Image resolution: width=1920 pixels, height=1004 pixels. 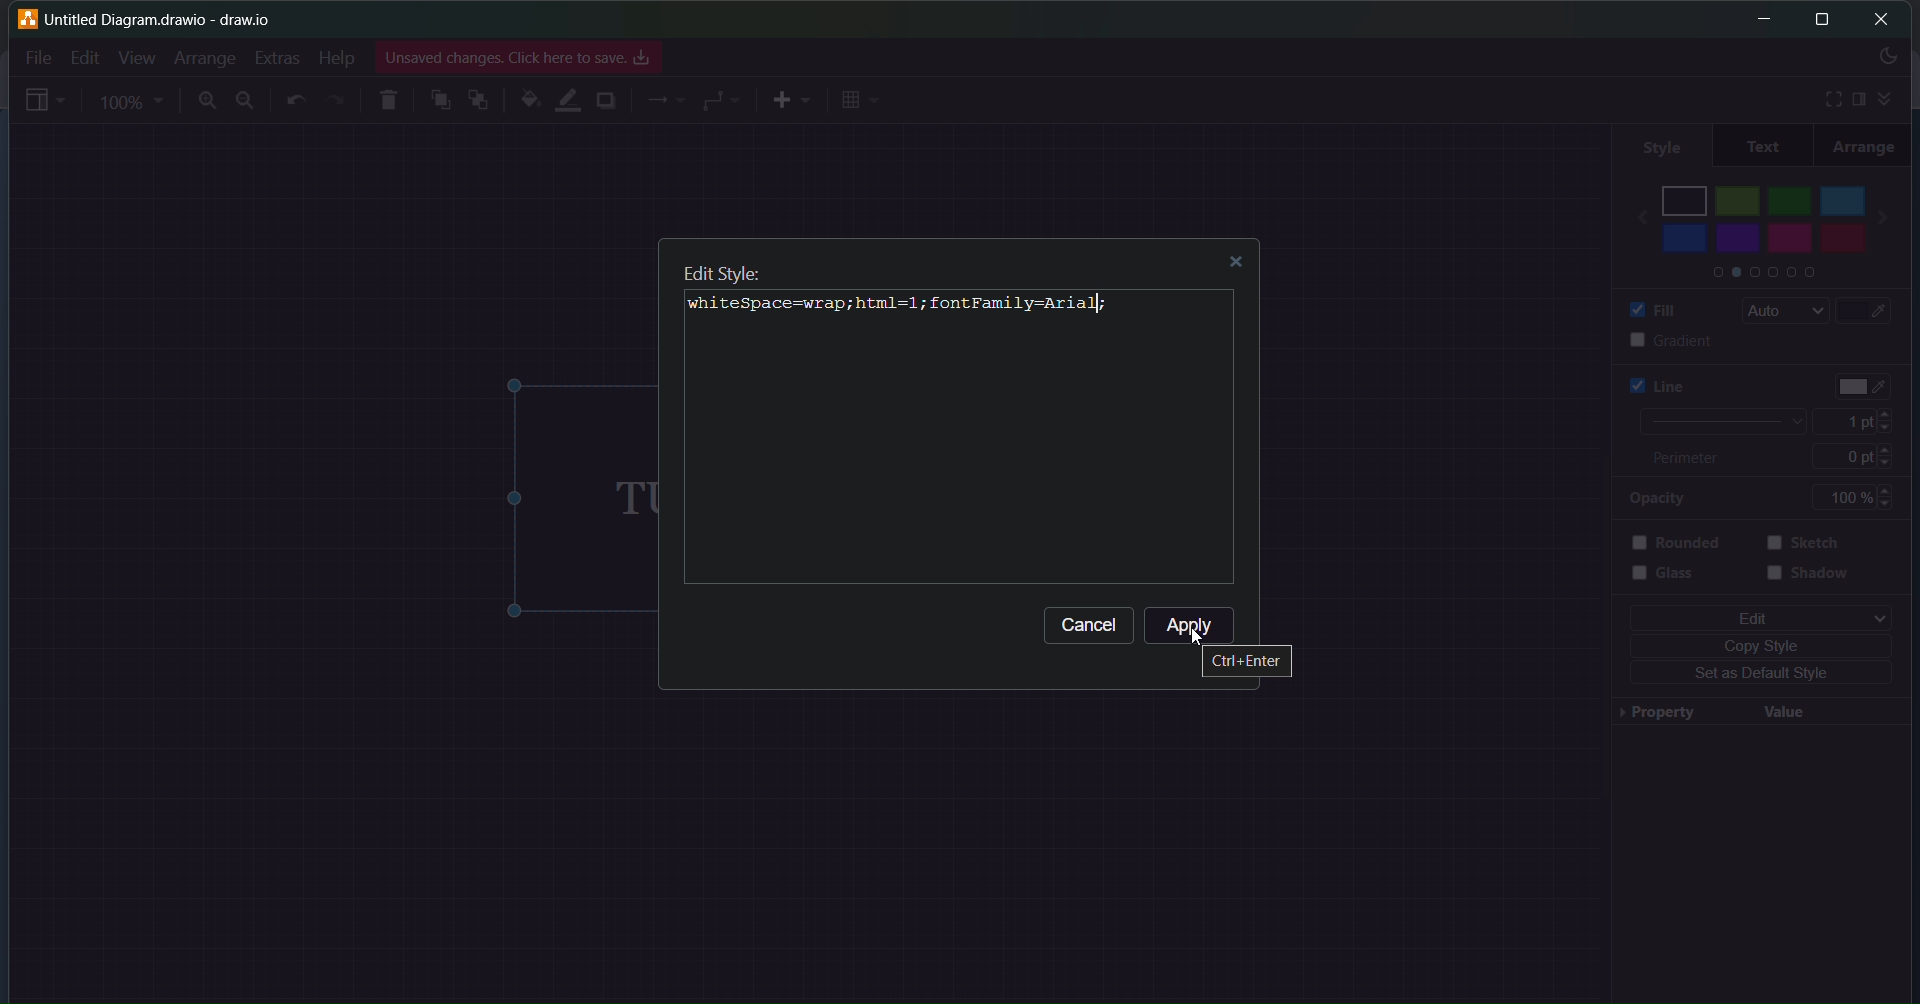 I want to click on set as default style, so click(x=1754, y=675).